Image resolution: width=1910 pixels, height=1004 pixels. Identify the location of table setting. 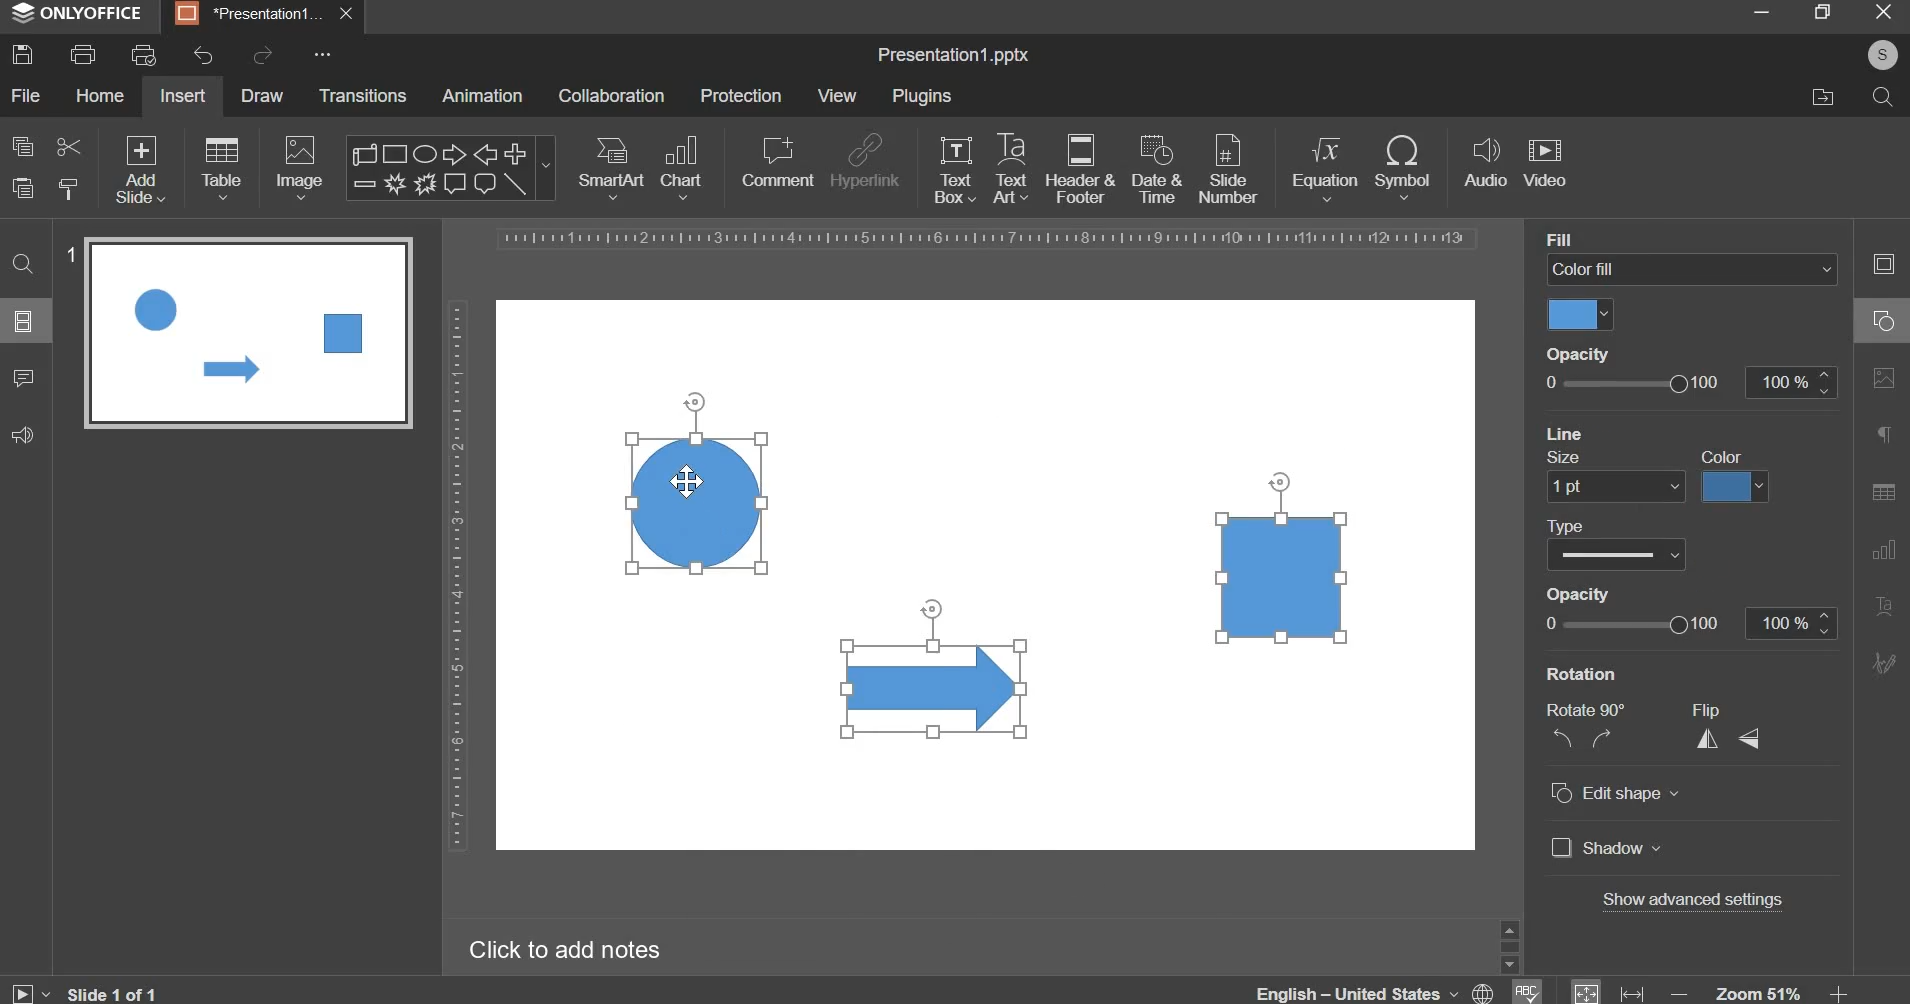
(1883, 491).